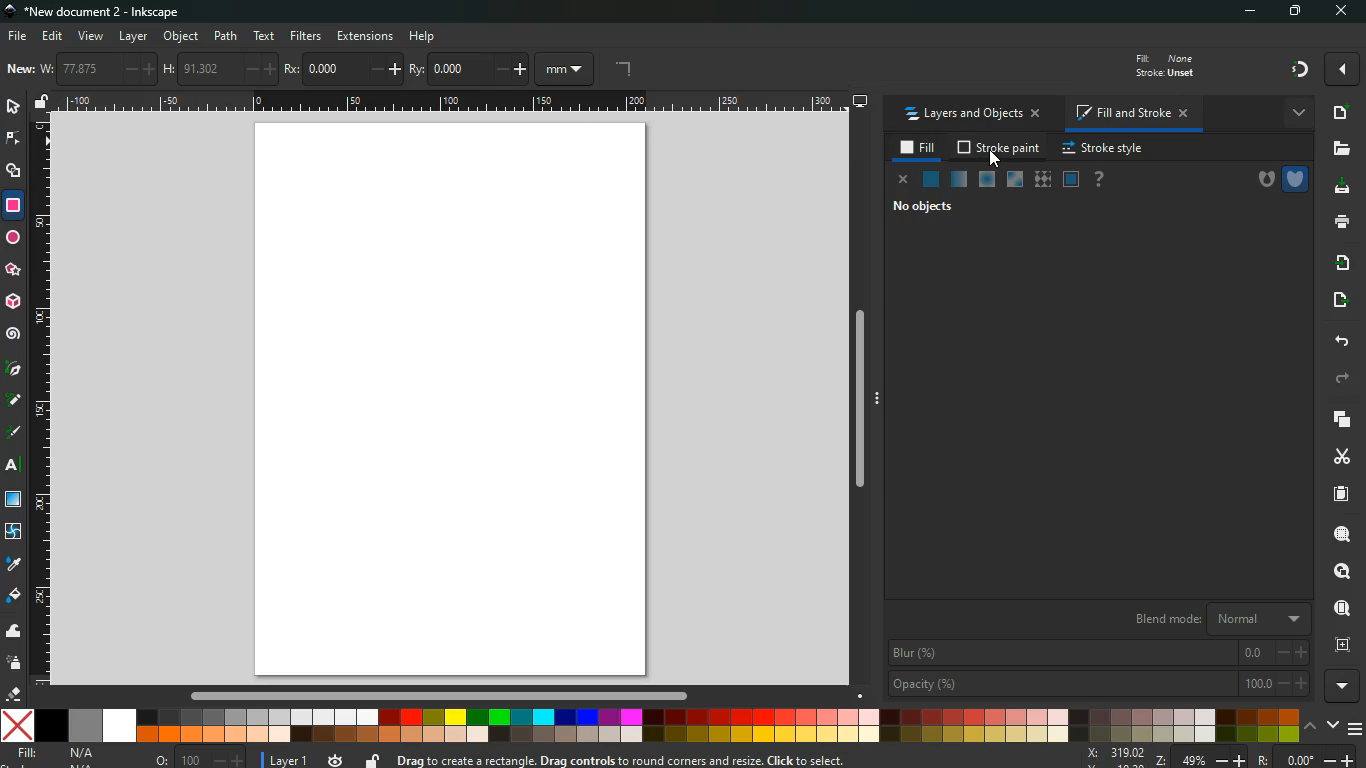  What do you see at coordinates (1100, 180) in the screenshot?
I see `help` at bounding box center [1100, 180].